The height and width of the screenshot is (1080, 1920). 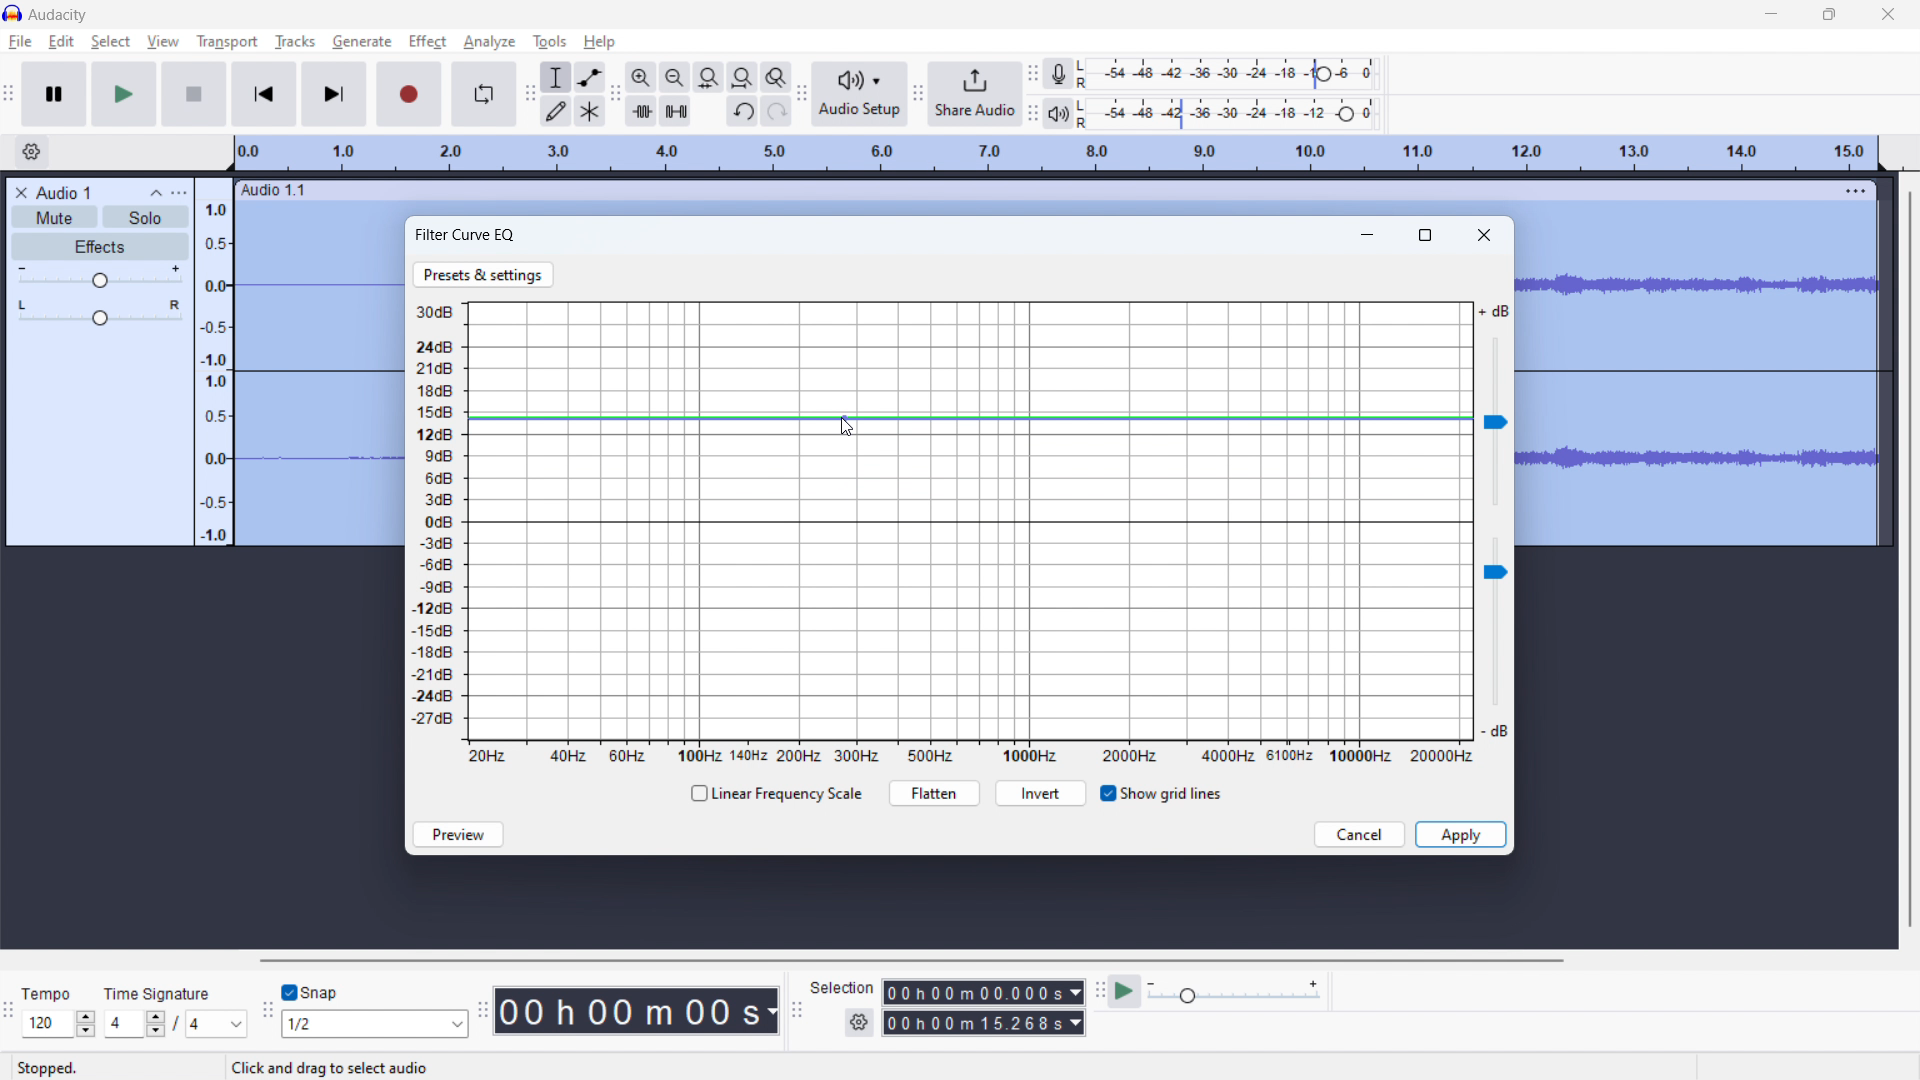 I want to click on audio setup, so click(x=861, y=93).